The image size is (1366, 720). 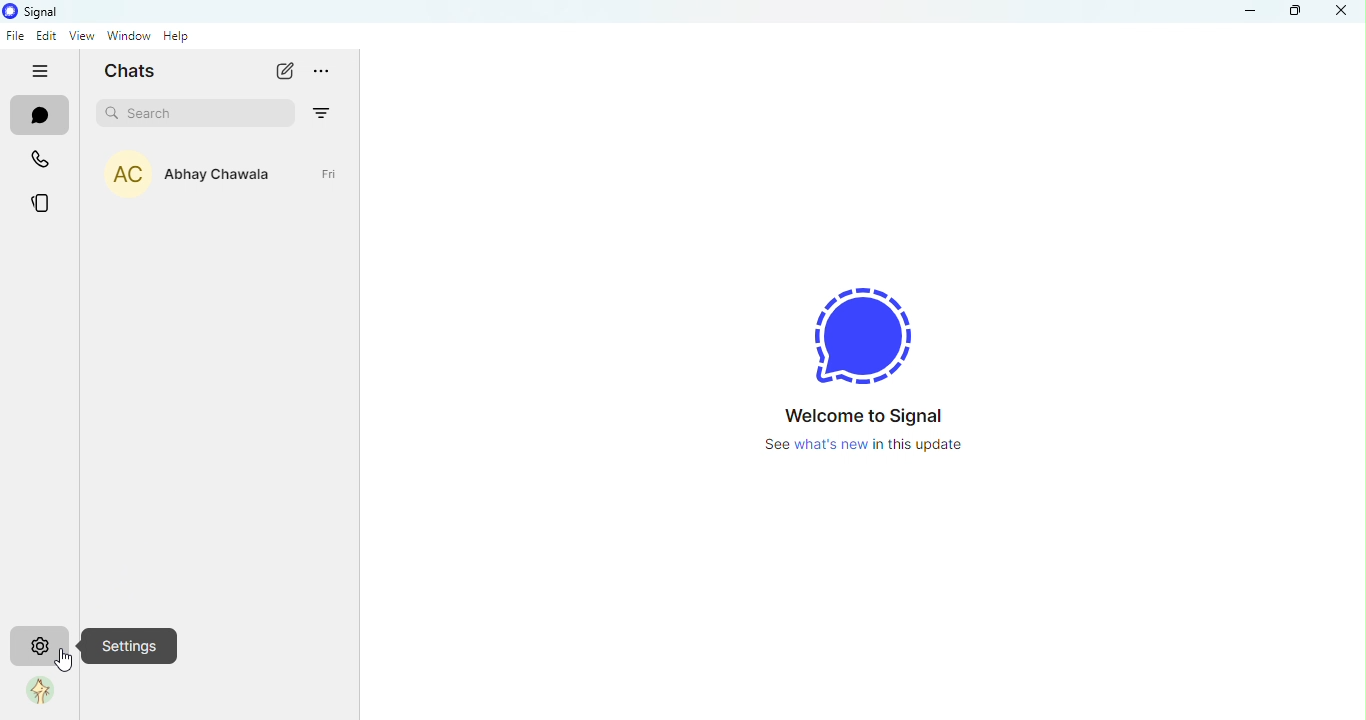 What do you see at coordinates (47, 37) in the screenshot?
I see `edit` at bounding box center [47, 37].